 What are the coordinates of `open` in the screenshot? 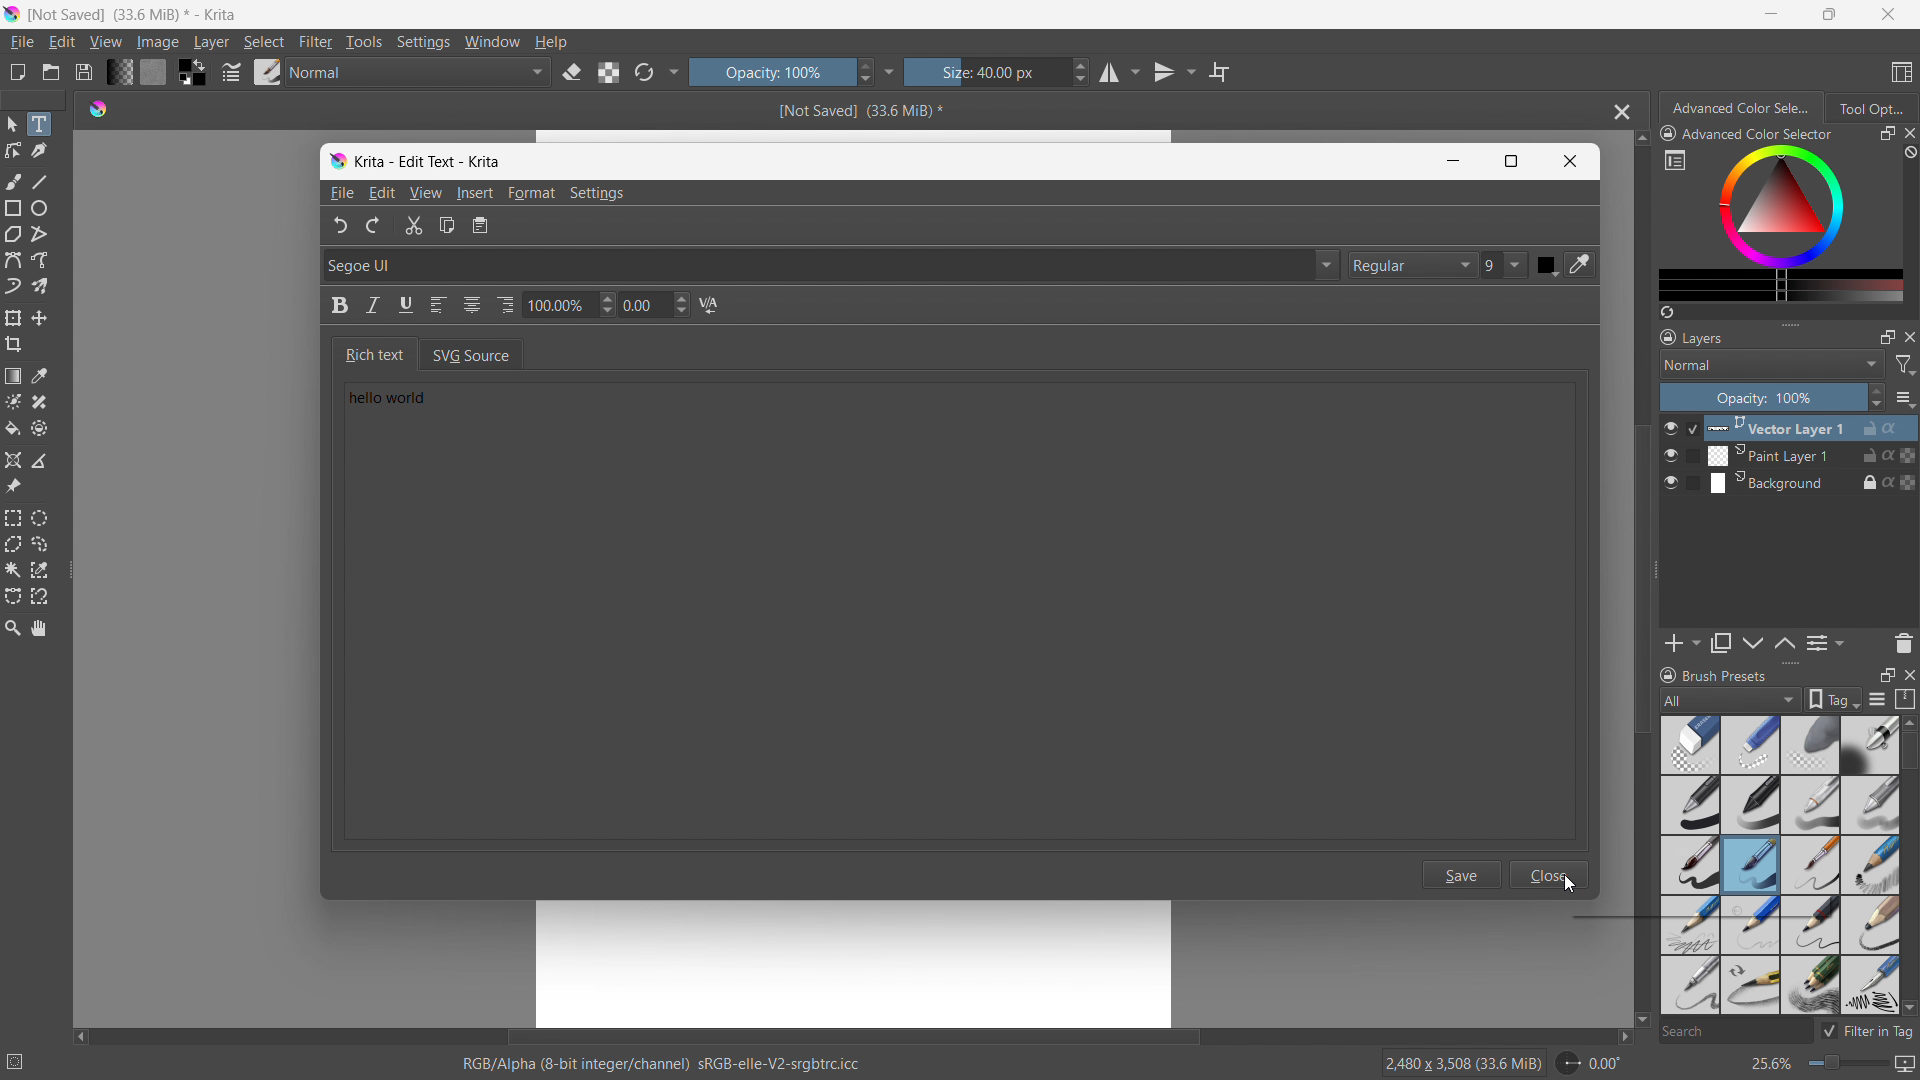 It's located at (51, 72).